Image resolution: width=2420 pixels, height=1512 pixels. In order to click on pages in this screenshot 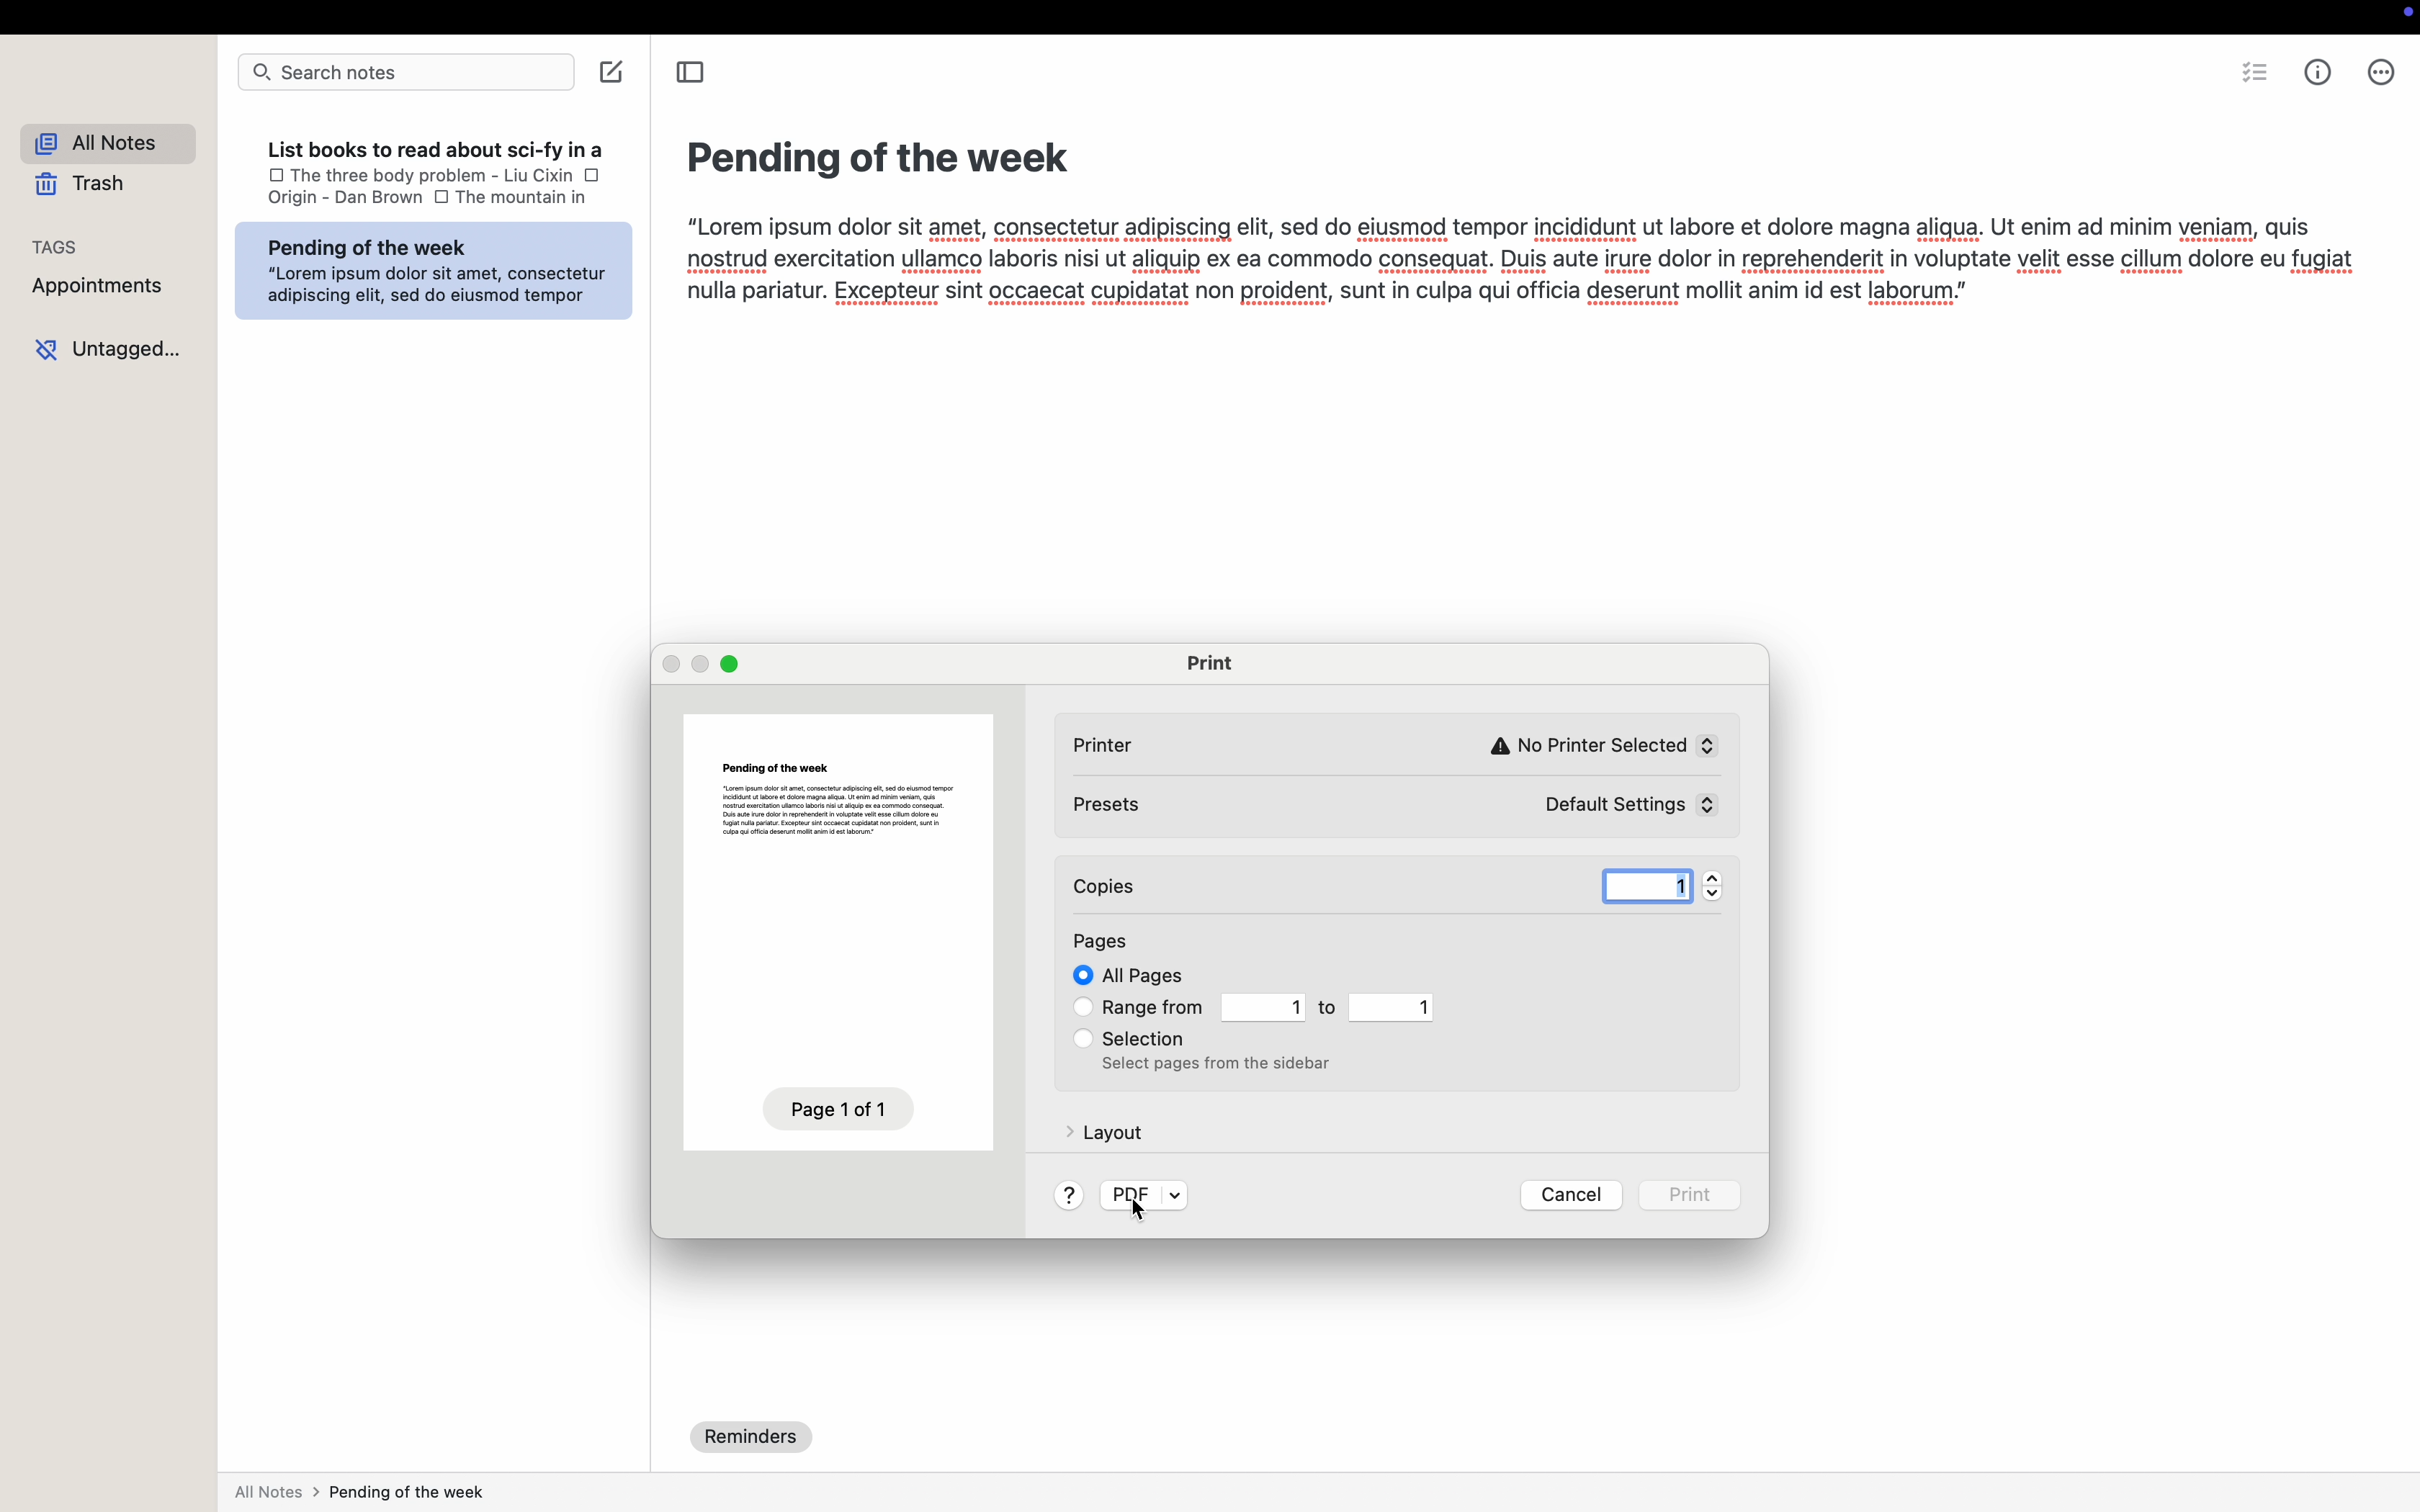, I will do `click(1106, 937)`.